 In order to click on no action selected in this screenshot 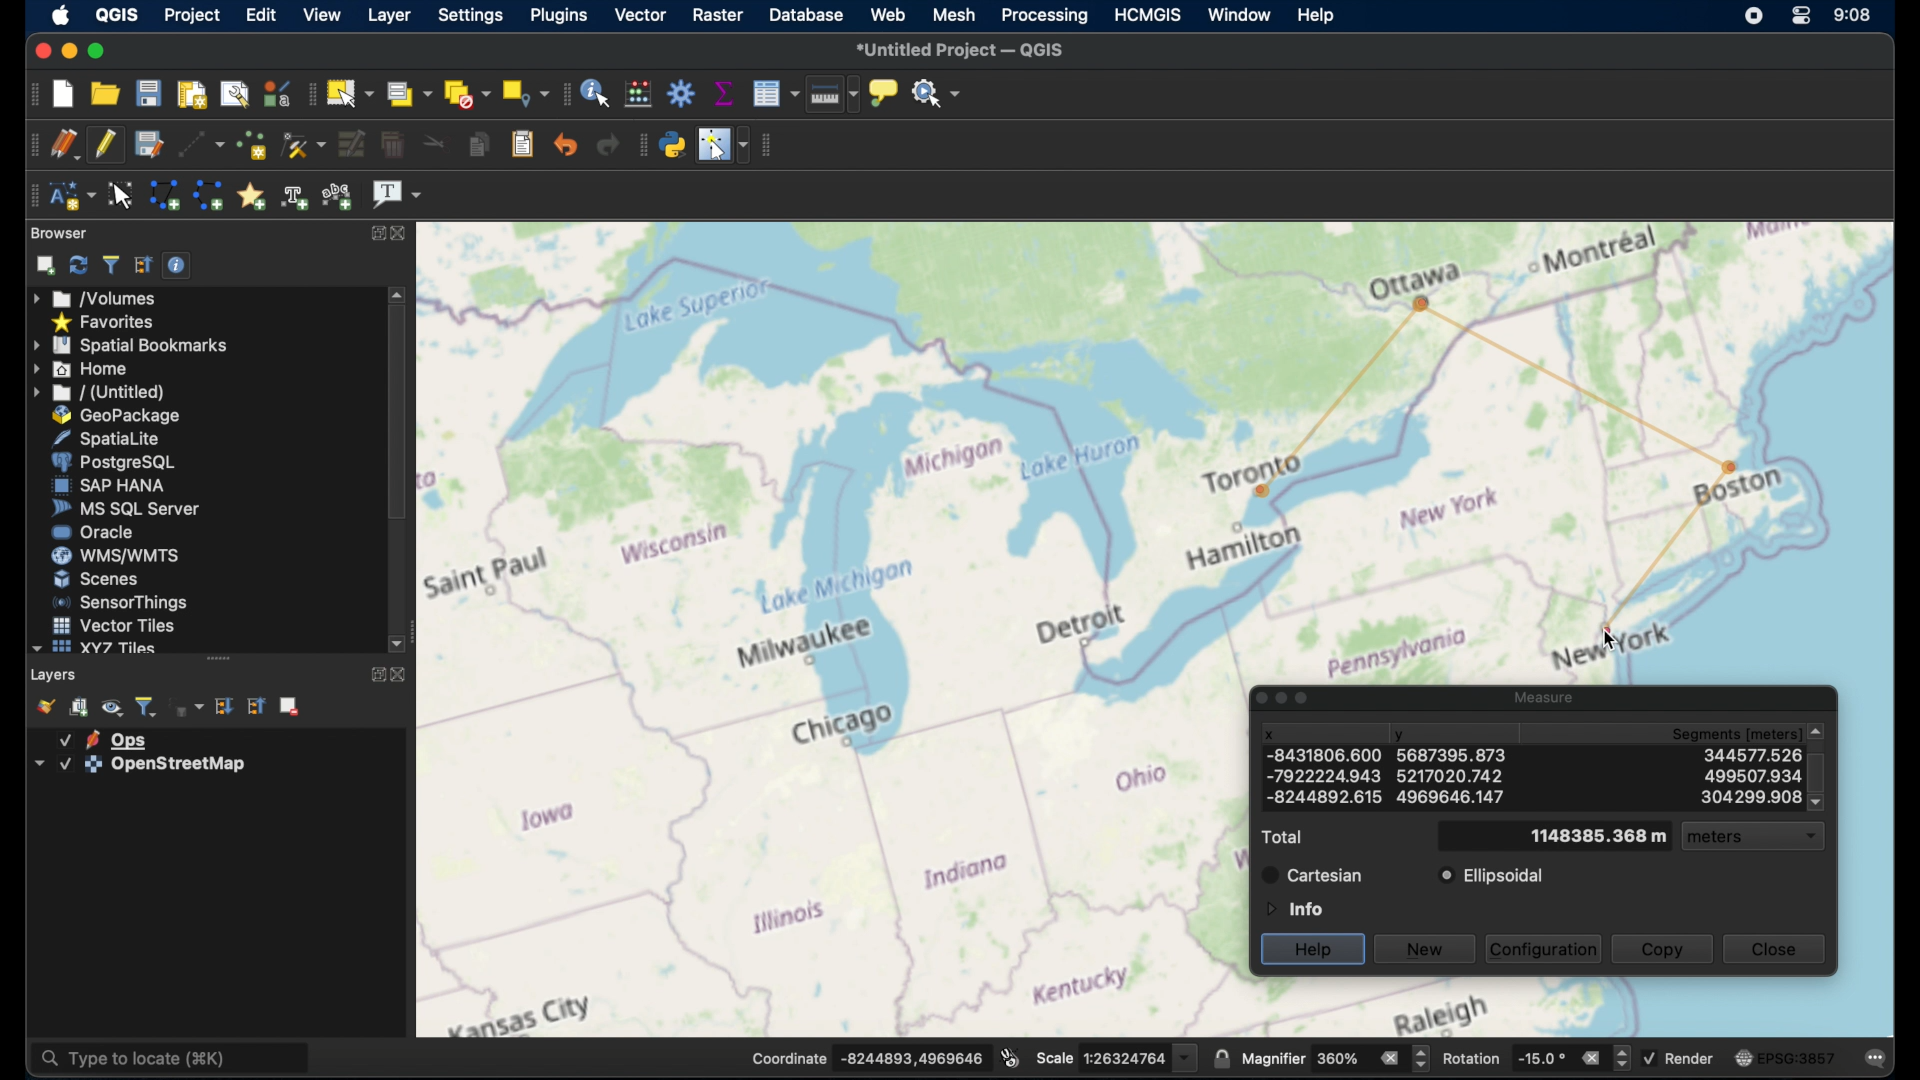, I will do `click(937, 91)`.